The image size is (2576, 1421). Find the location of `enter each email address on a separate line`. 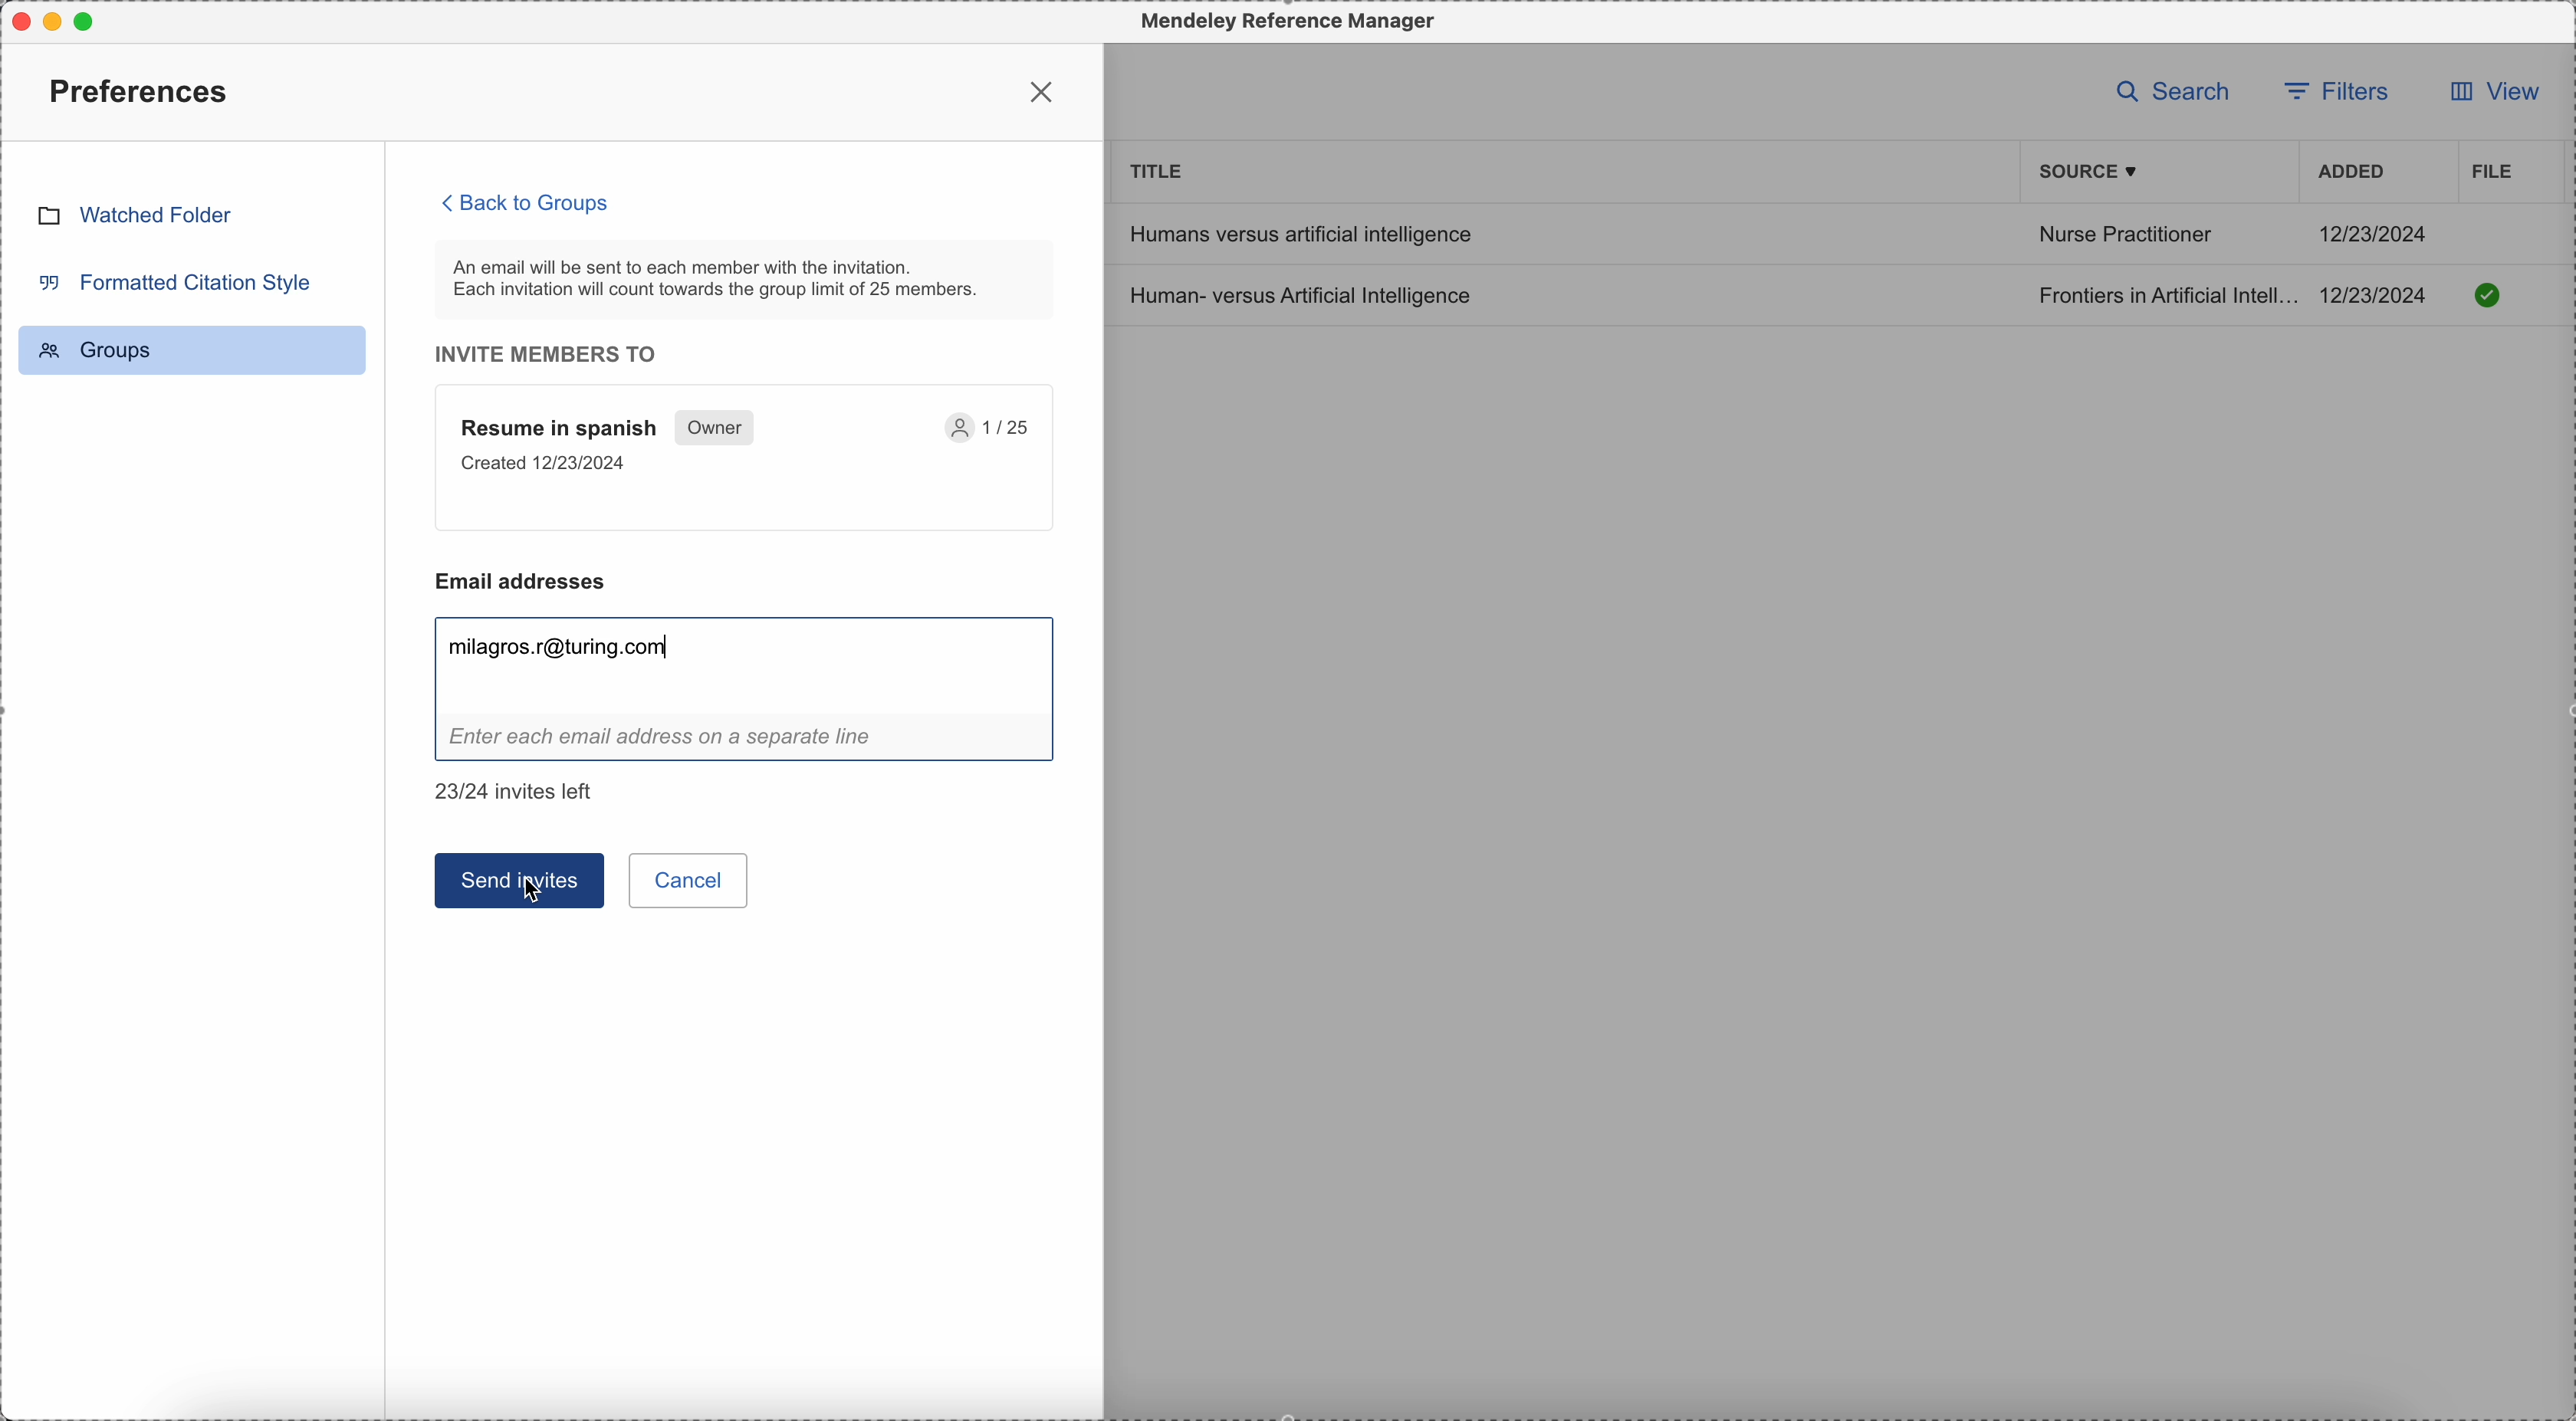

enter each email address on a separate line is located at coordinates (746, 741).